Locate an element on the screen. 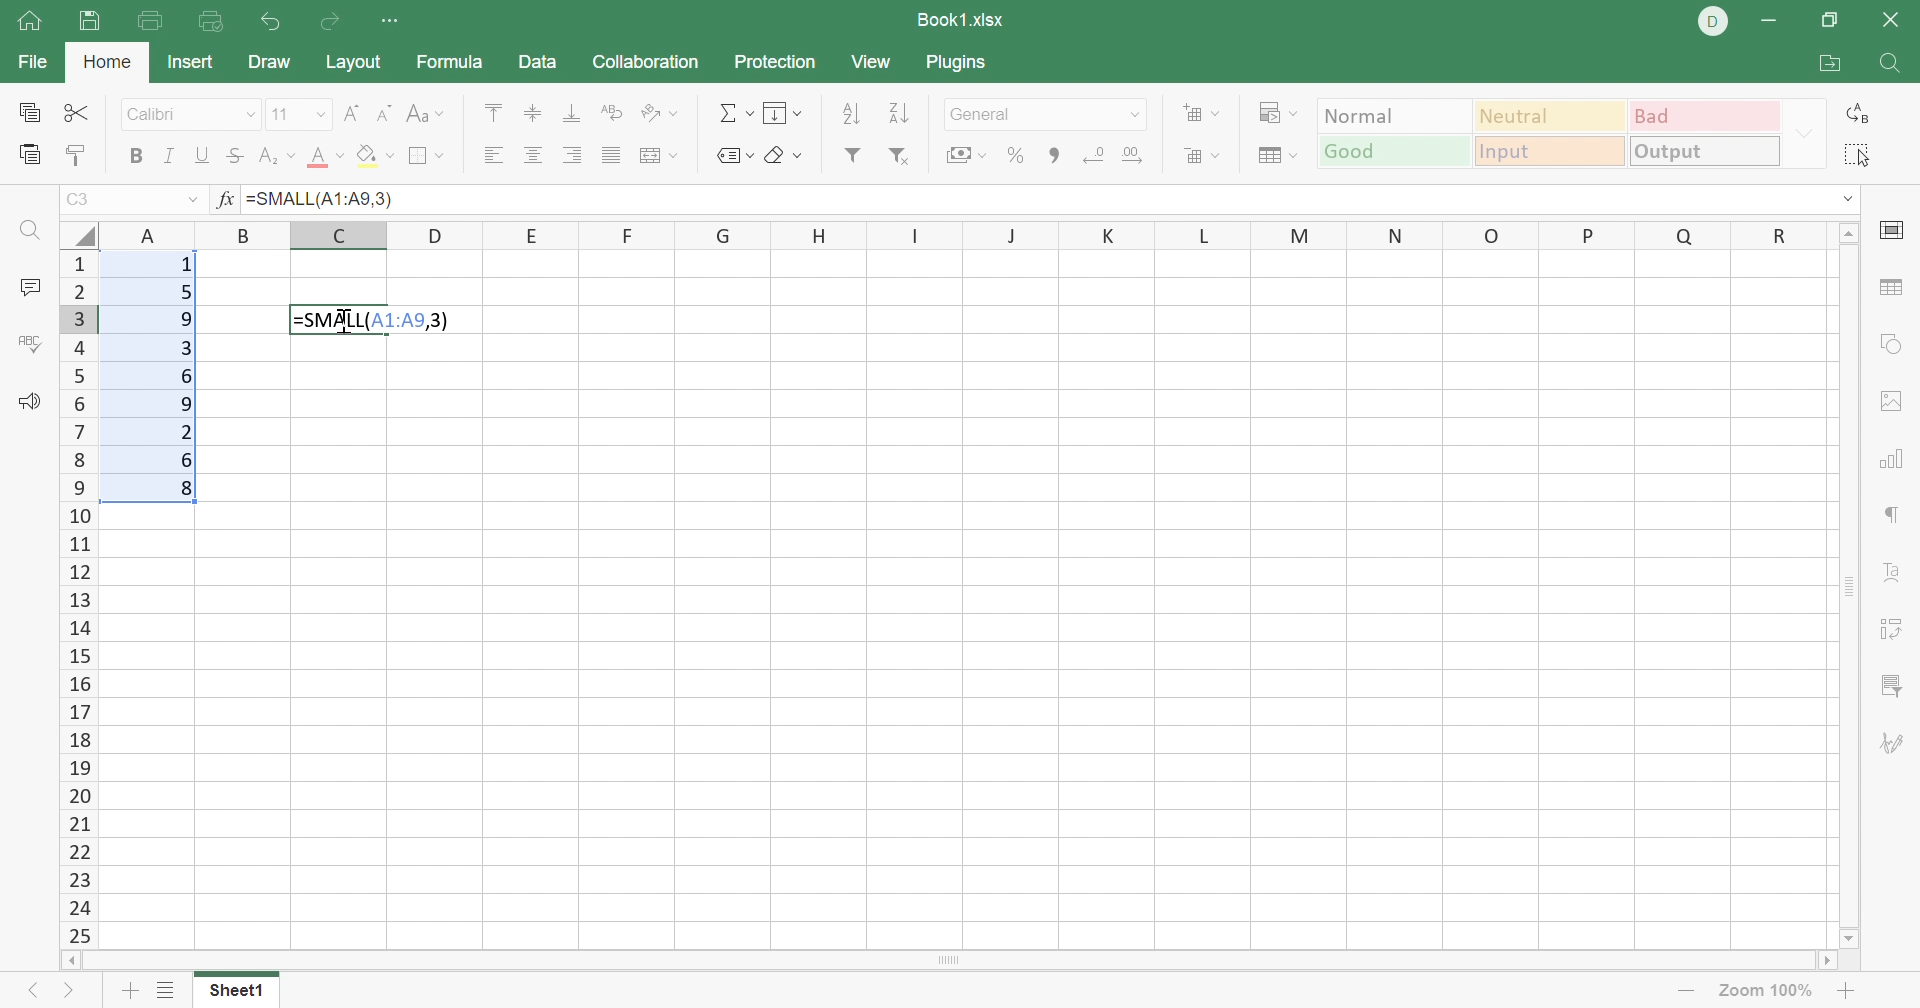  Paragraph settings is located at coordinates (1892, 520).